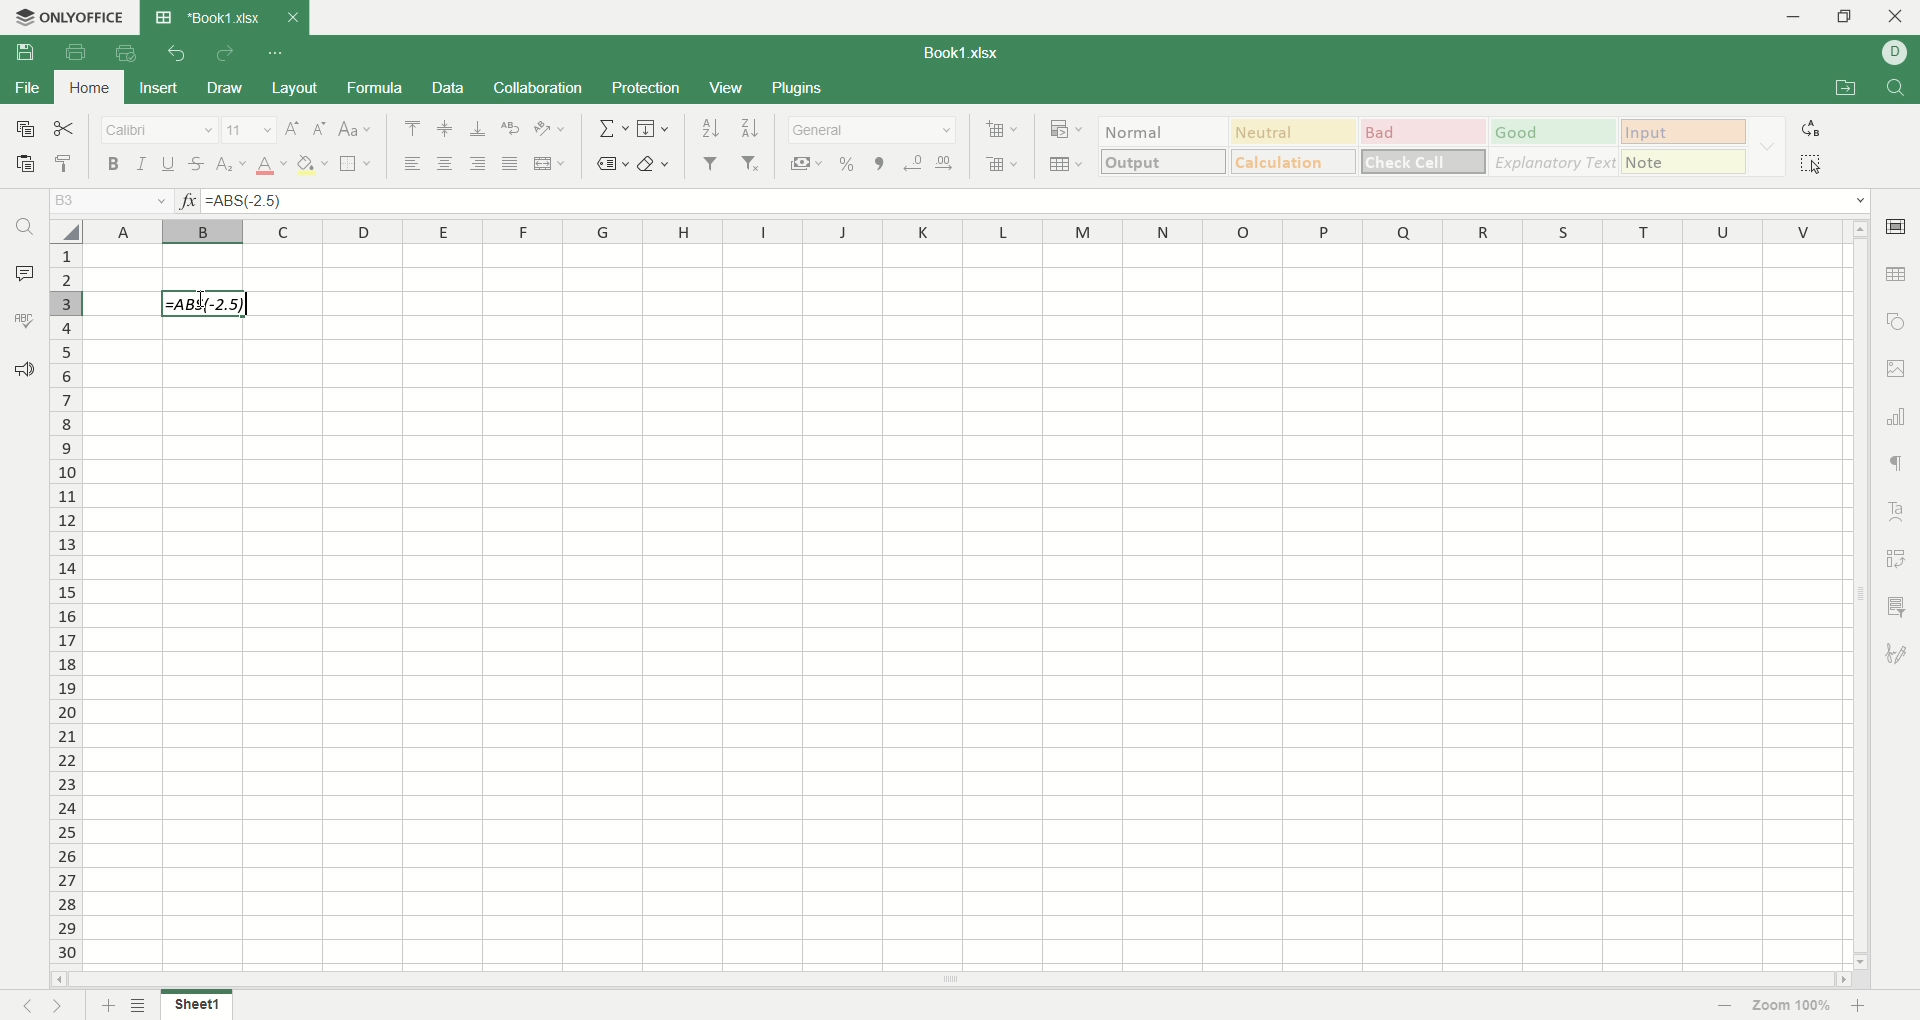  Describe the element at coordinates (117, 163) in the screenshot. I see `bold` at that location.